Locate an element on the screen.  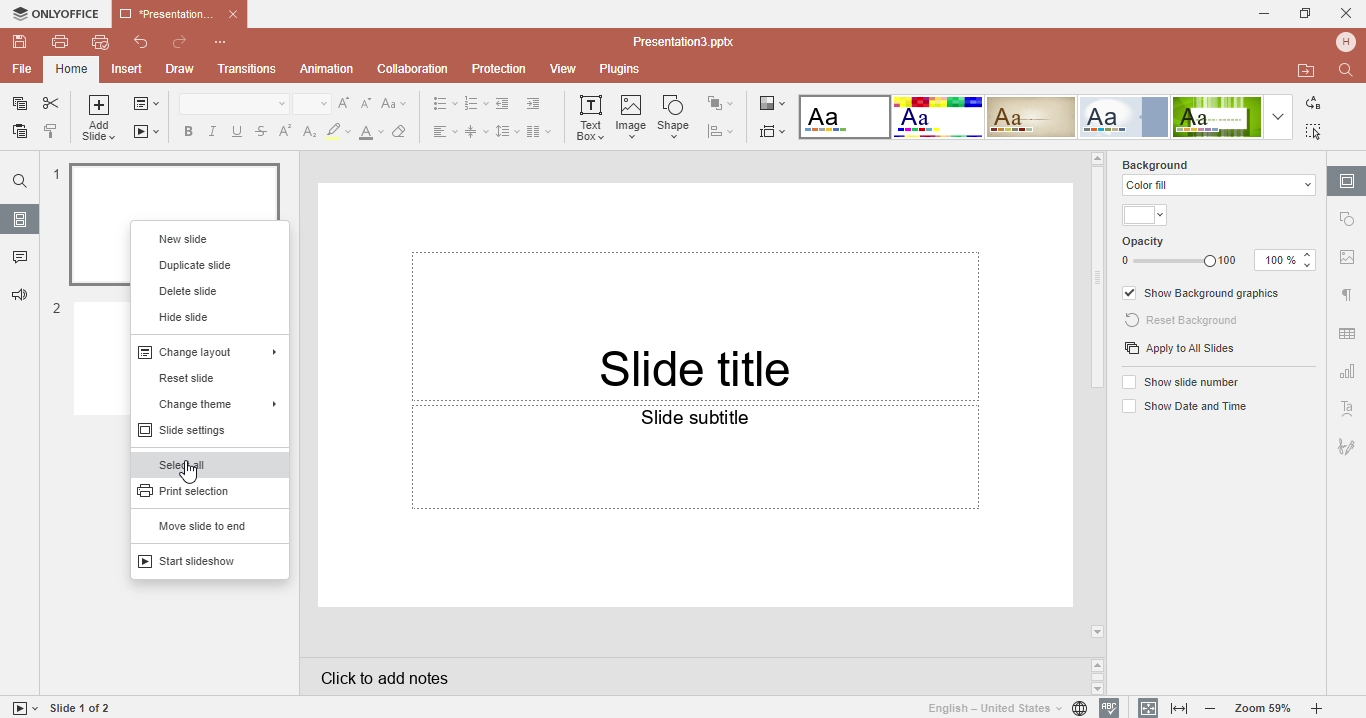
Subscript is located at coordinates (307, 131).